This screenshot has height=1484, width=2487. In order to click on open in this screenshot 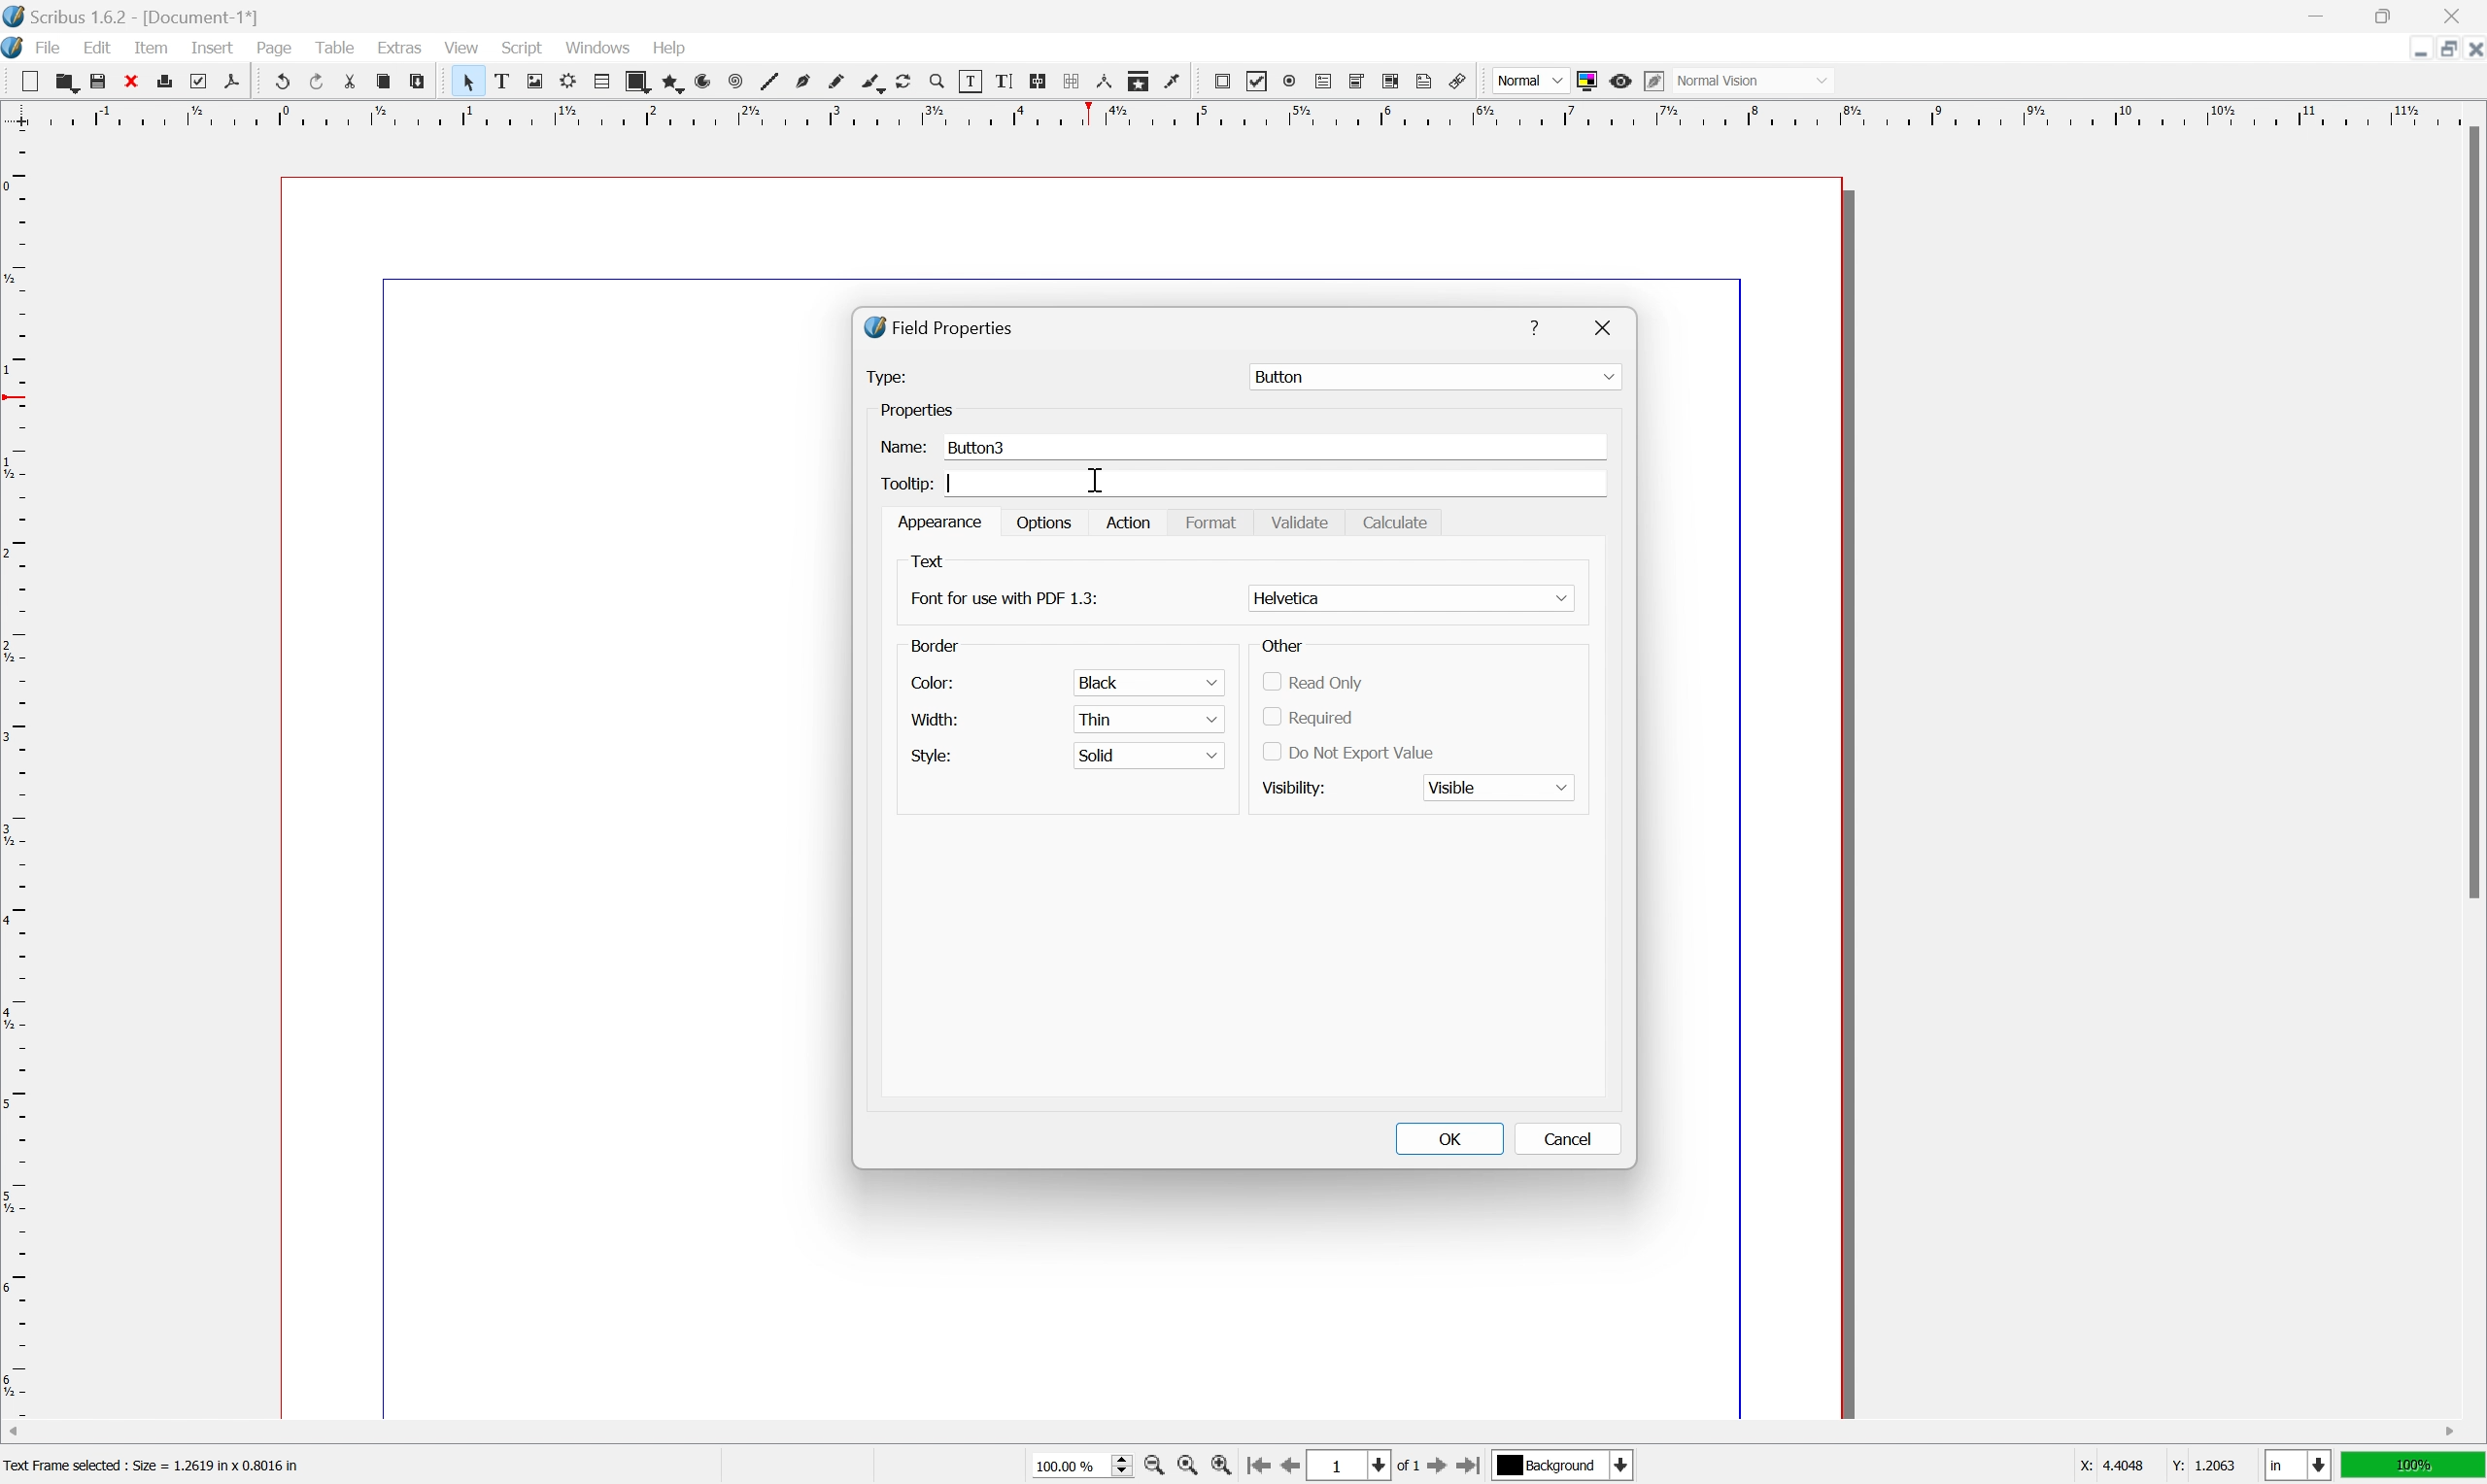, I will do `click(67, 84)`.